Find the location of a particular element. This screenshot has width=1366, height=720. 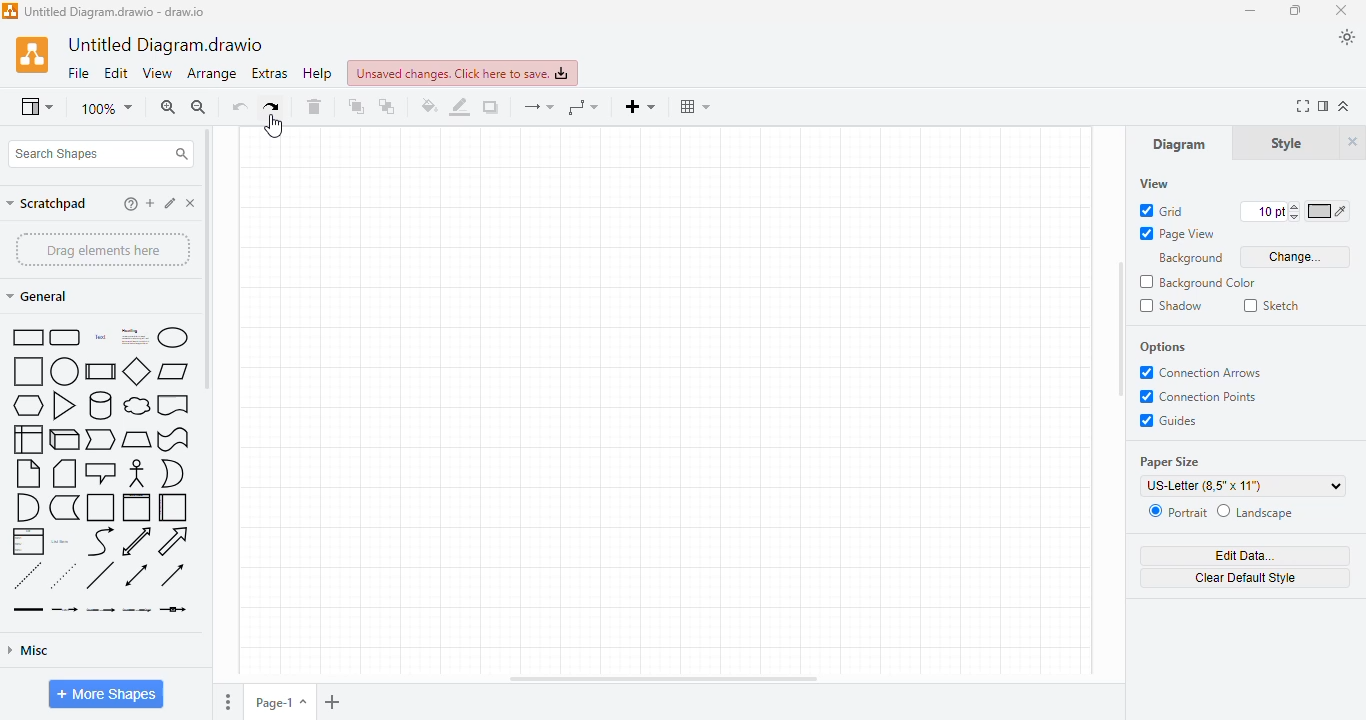

shadow is located at coordinates (1172, 306).